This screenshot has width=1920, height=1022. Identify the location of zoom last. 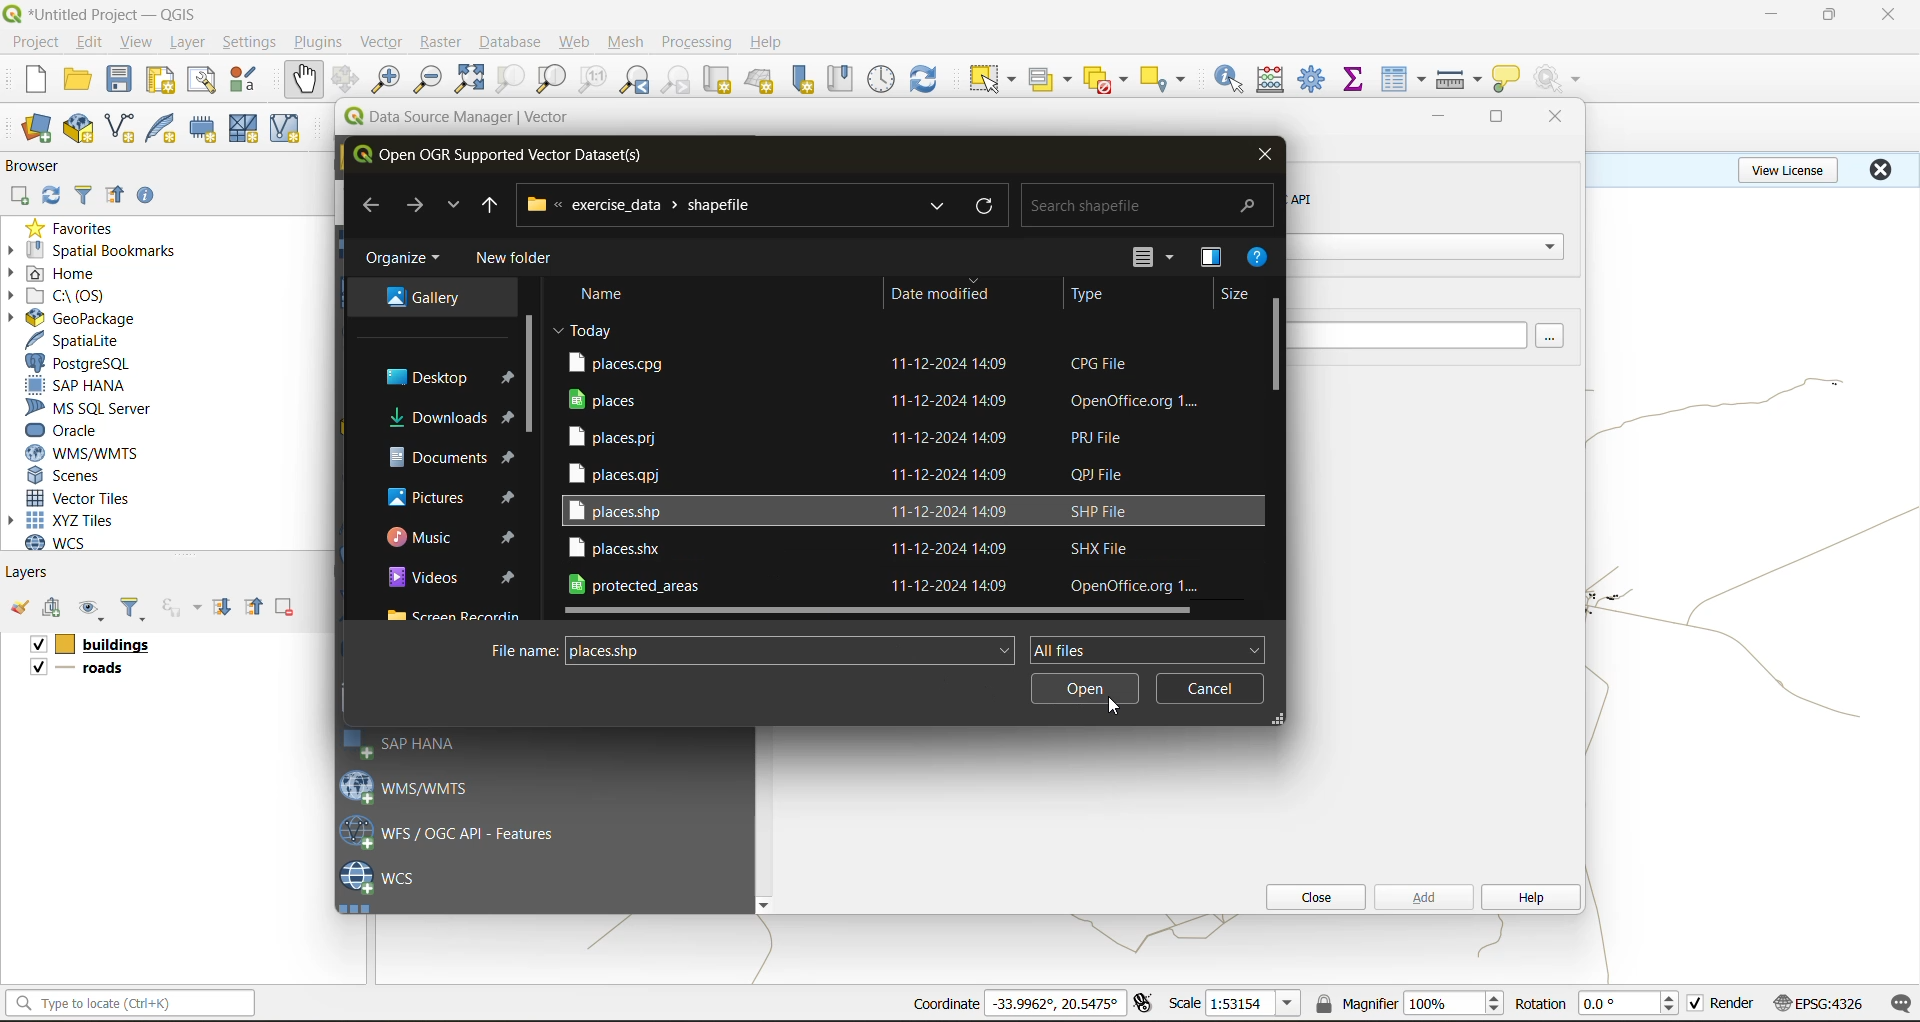
(634, 80).